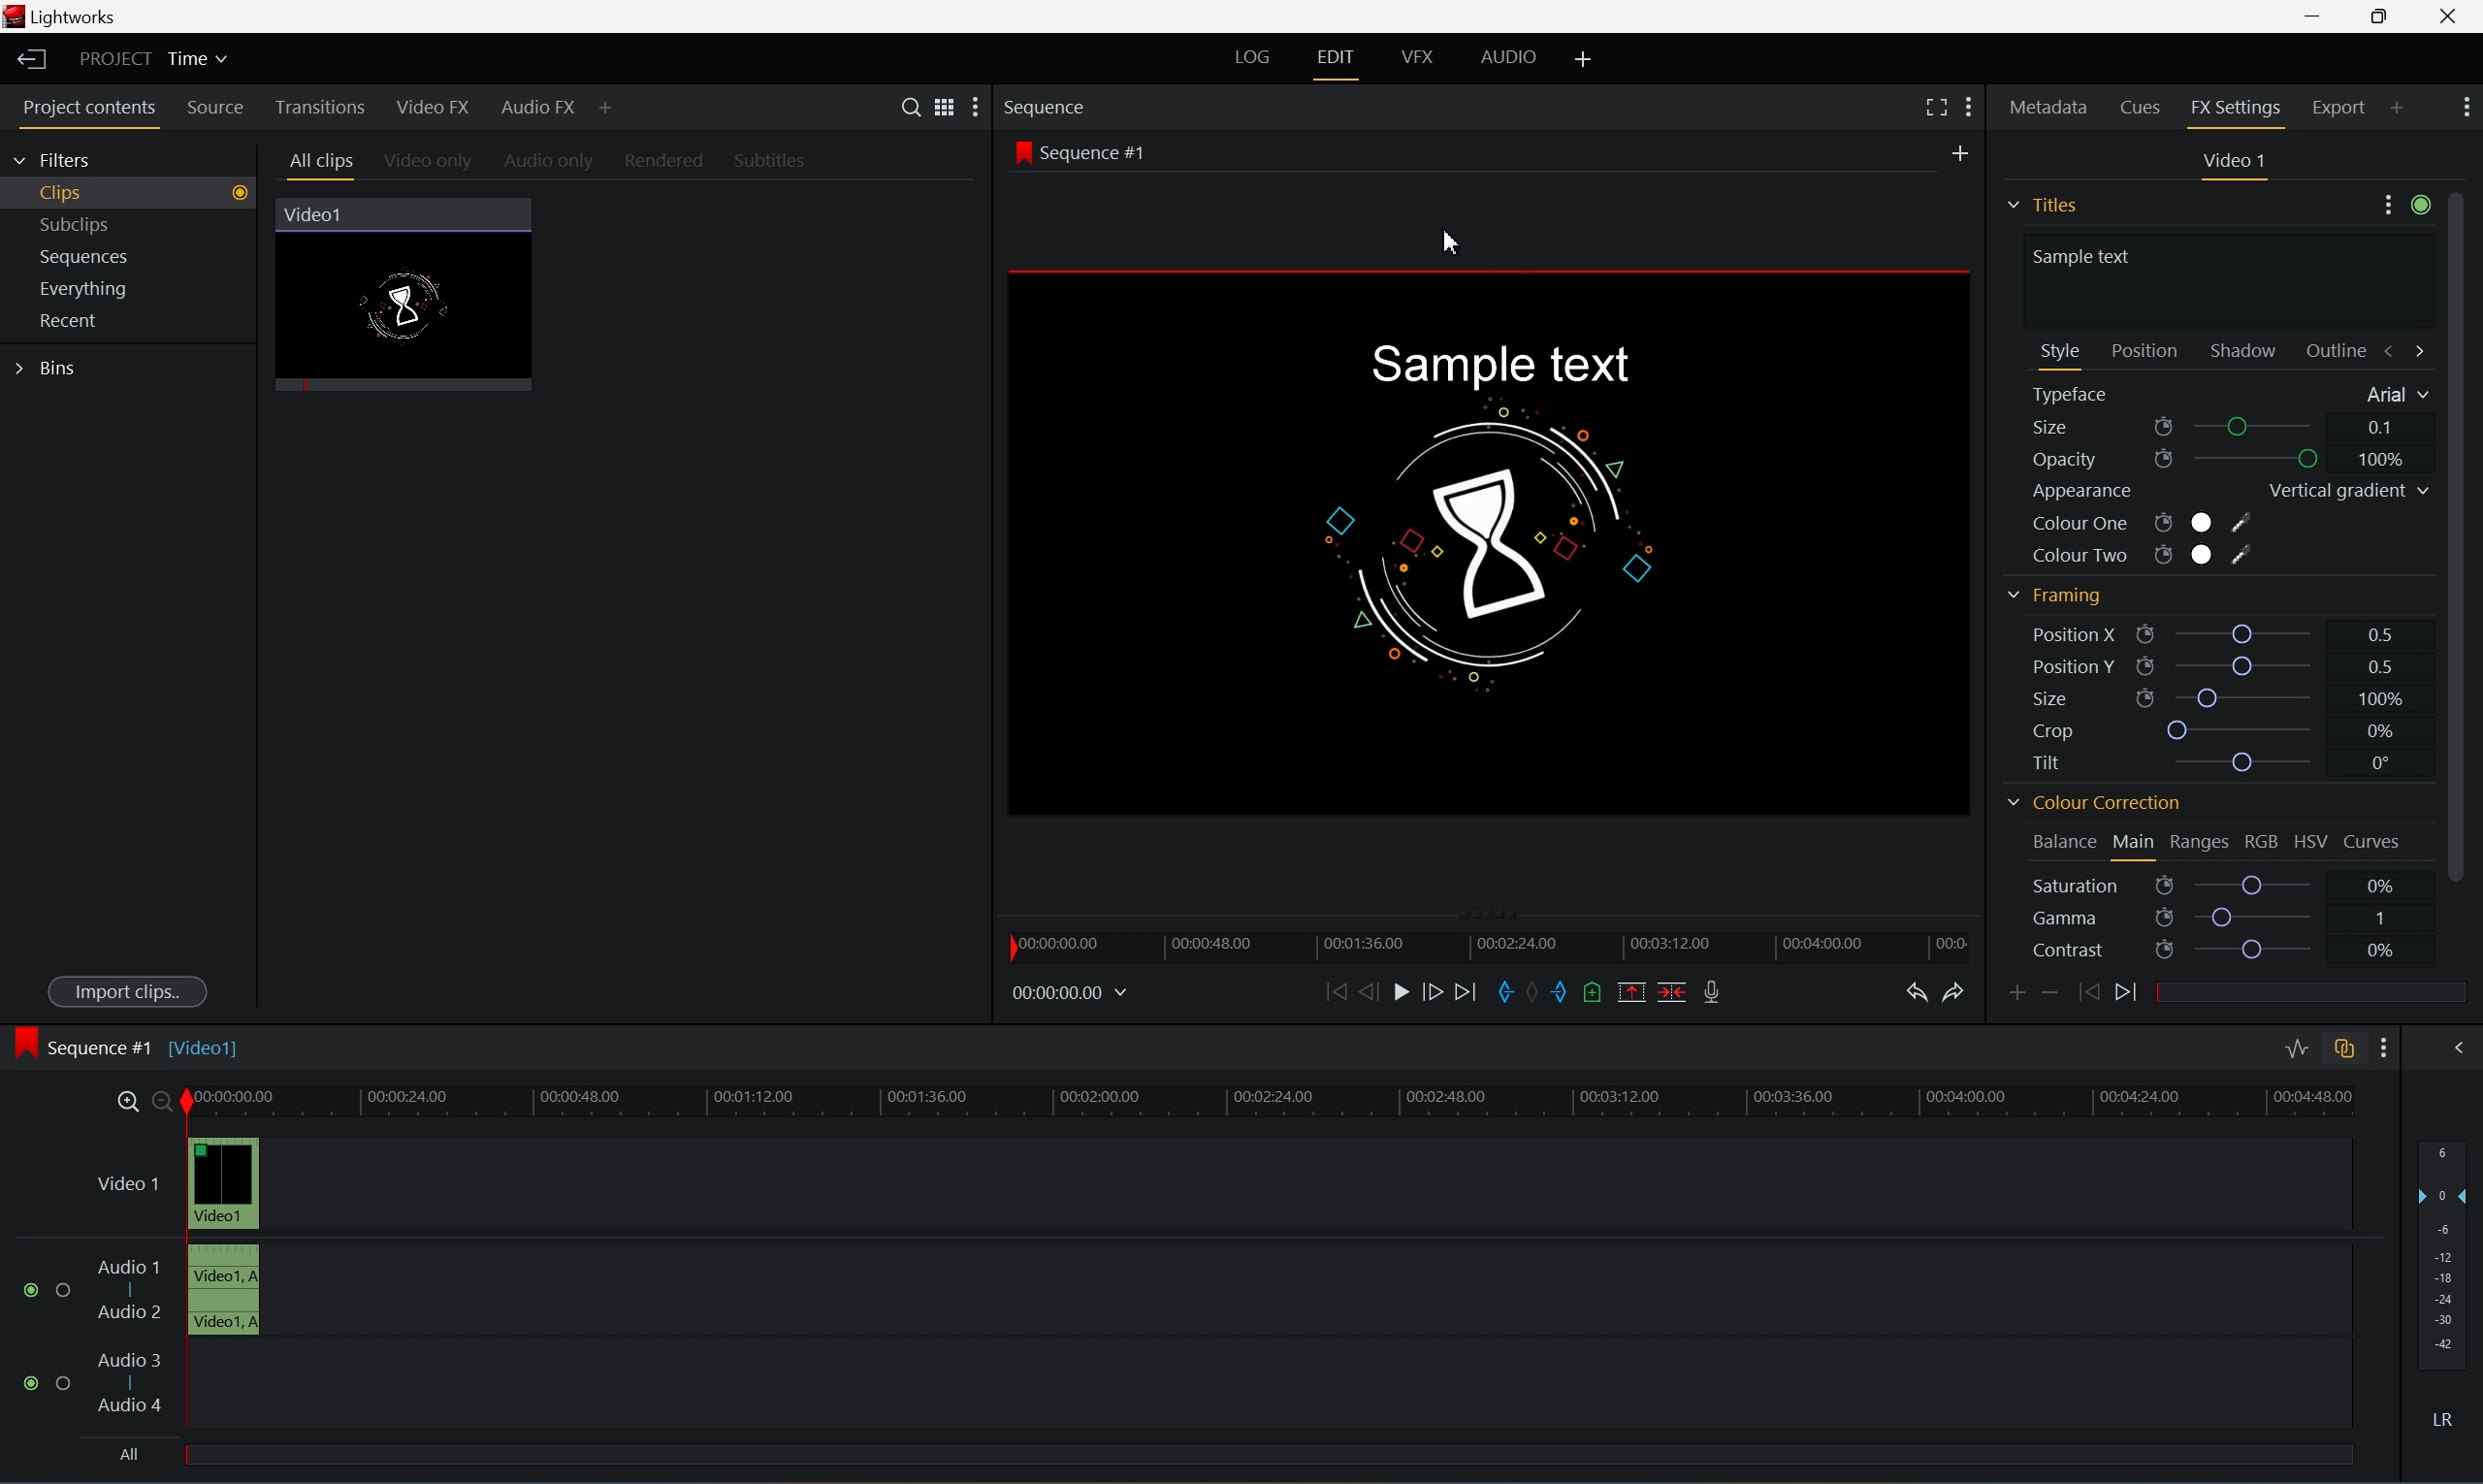 The image size is (2483, 1484). What do you see at coordinates (104, 1043) in the screenshot?
I see `sequence#1` at bounding box center [104, 1043].